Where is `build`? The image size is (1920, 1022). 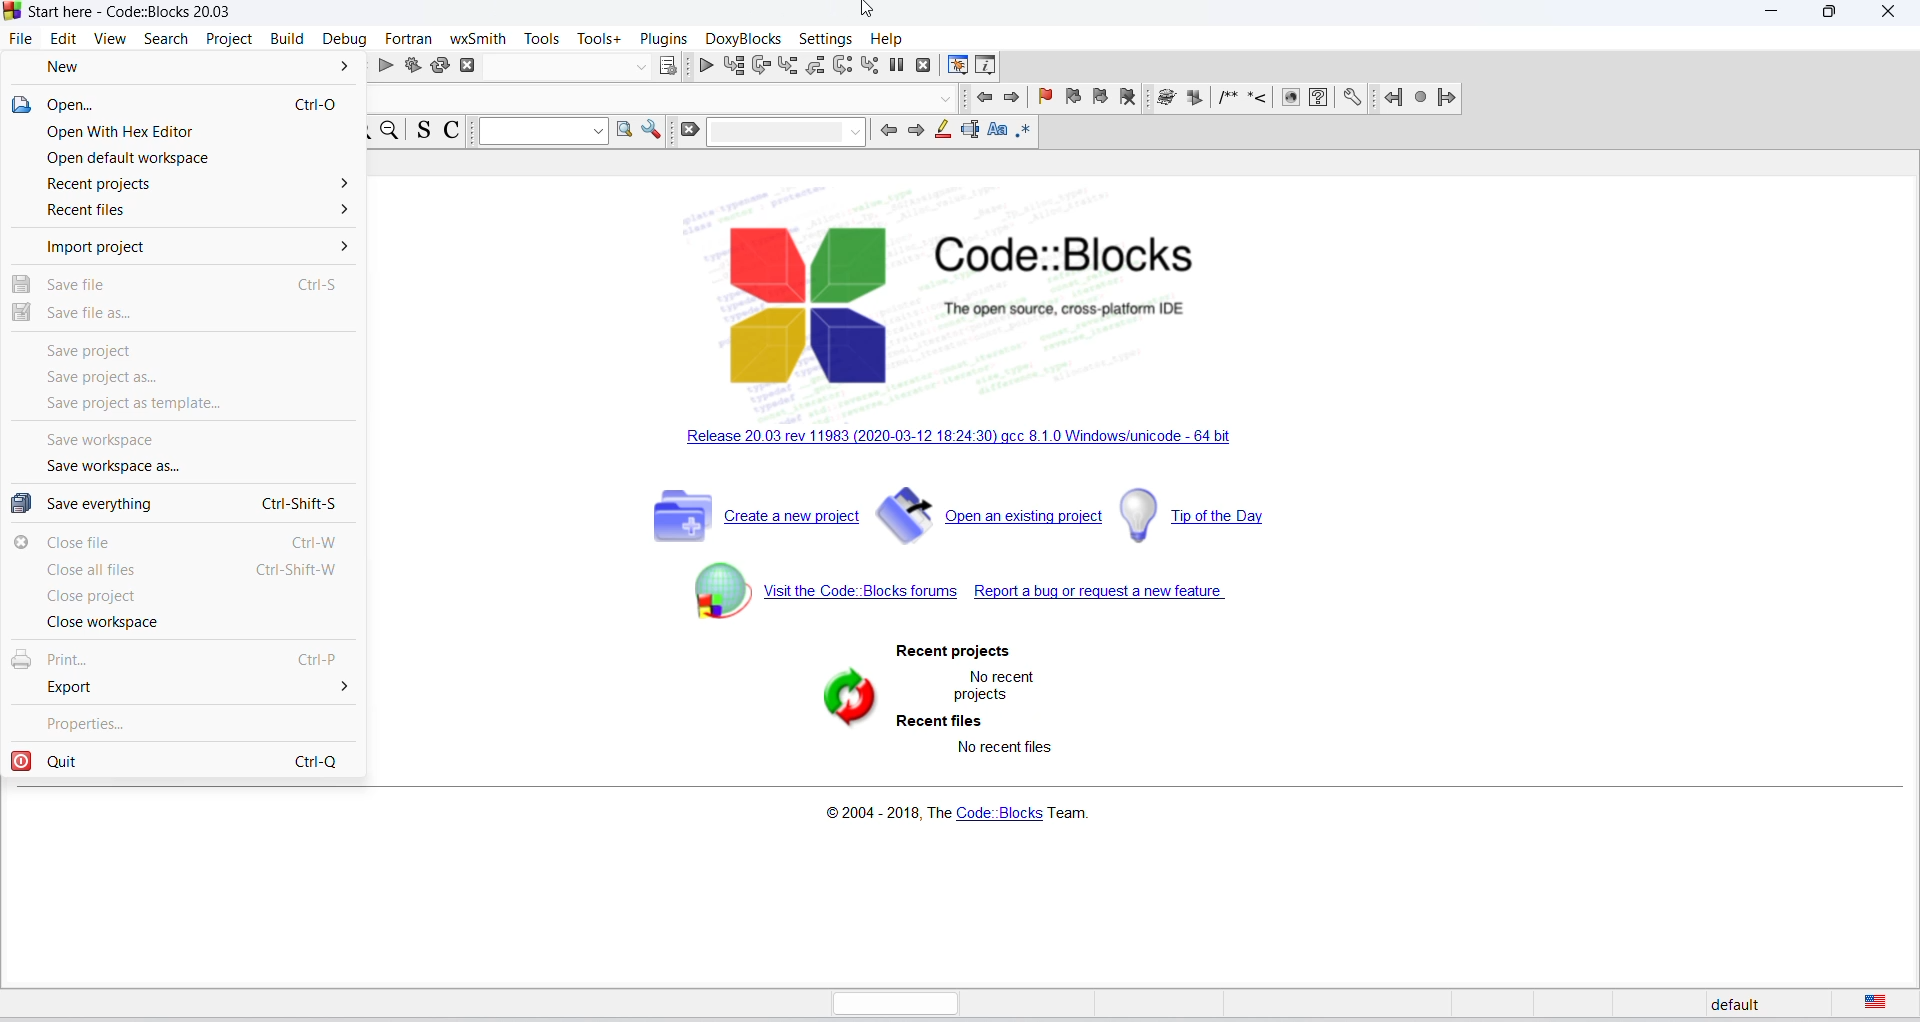
build is located at coordinates (353, 66).